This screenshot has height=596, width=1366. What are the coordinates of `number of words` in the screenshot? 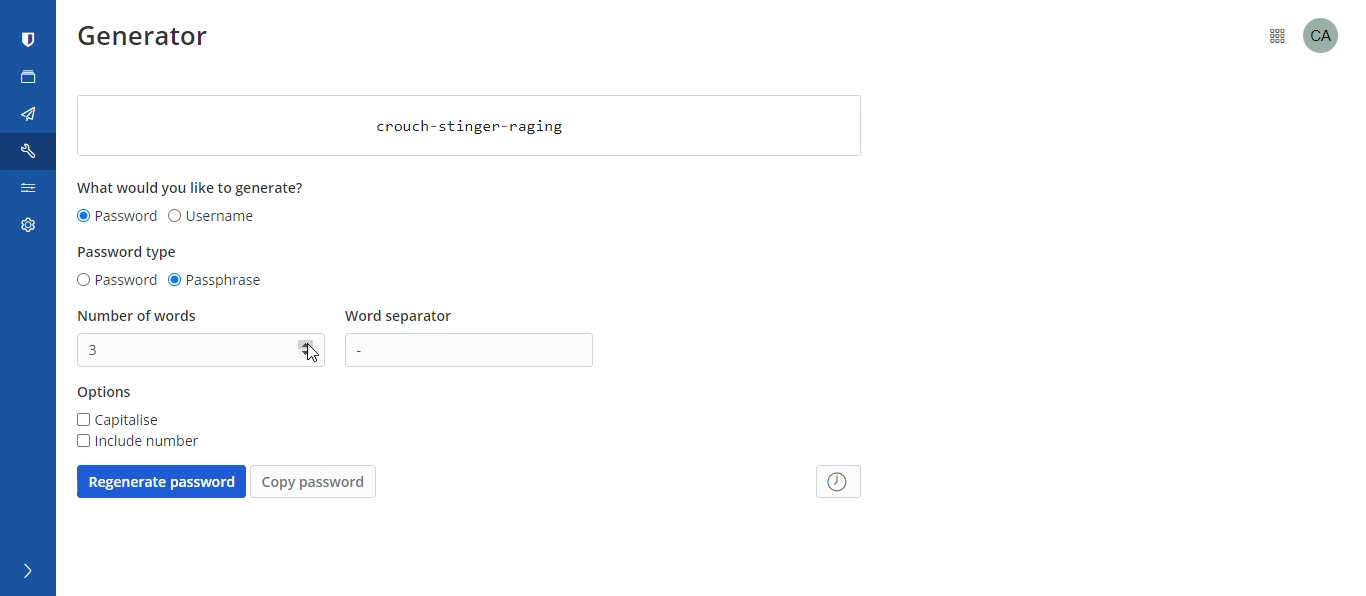 It's located at (139, 316).